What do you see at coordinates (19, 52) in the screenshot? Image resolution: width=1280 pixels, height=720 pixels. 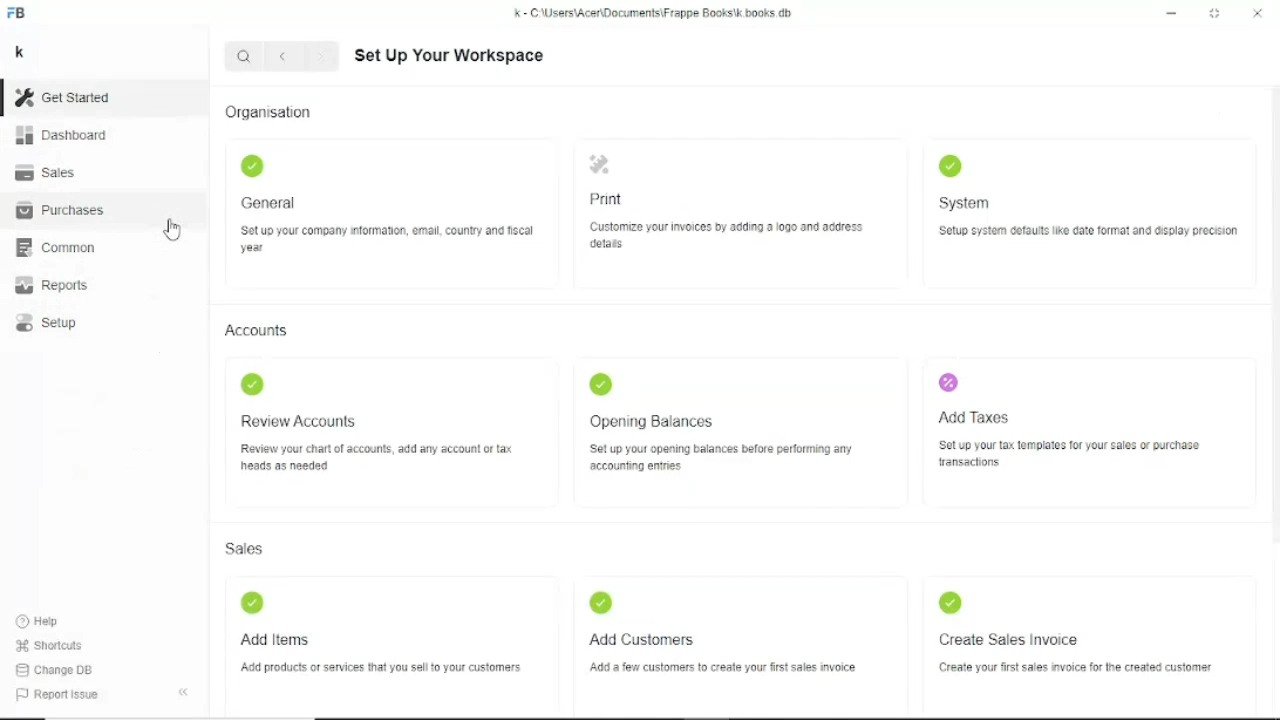 I see `k` at bounding box center [19, 52].